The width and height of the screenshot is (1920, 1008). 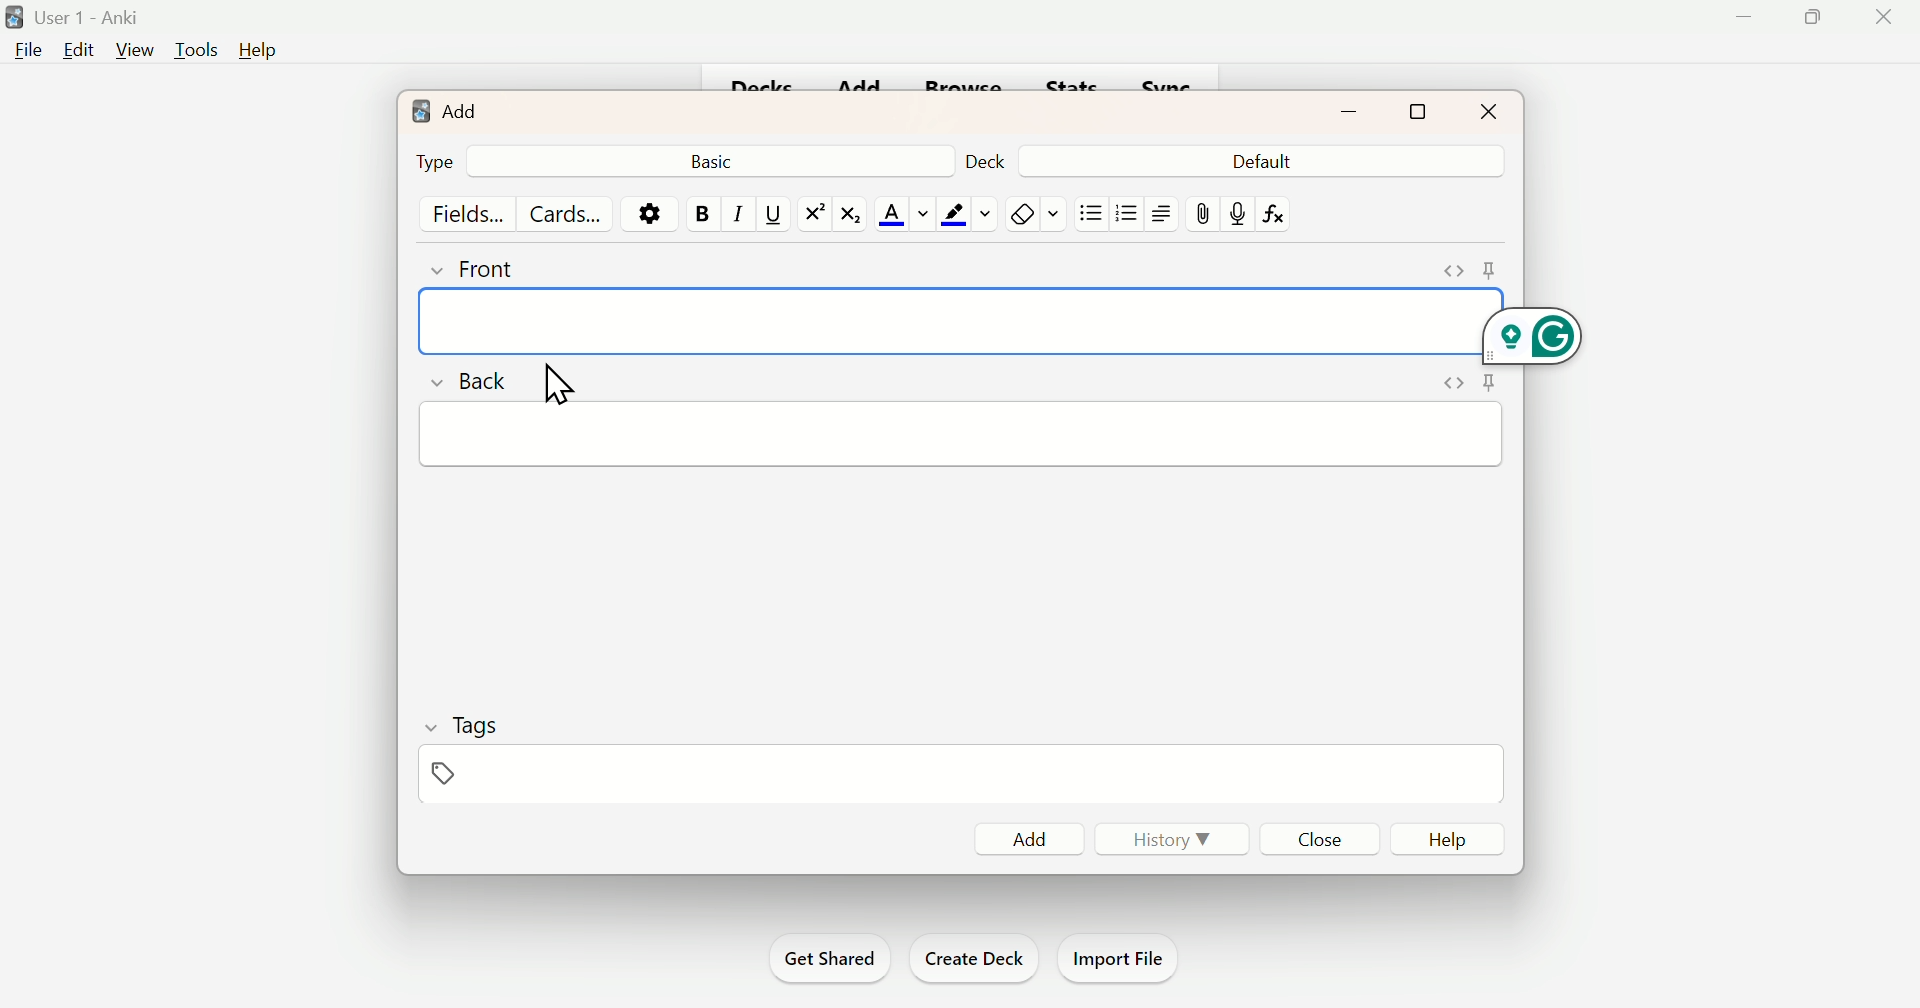 What do you see at coordinates (79, 54) in the screenshot?
I see `Edit` at bounding box center [79, 54].